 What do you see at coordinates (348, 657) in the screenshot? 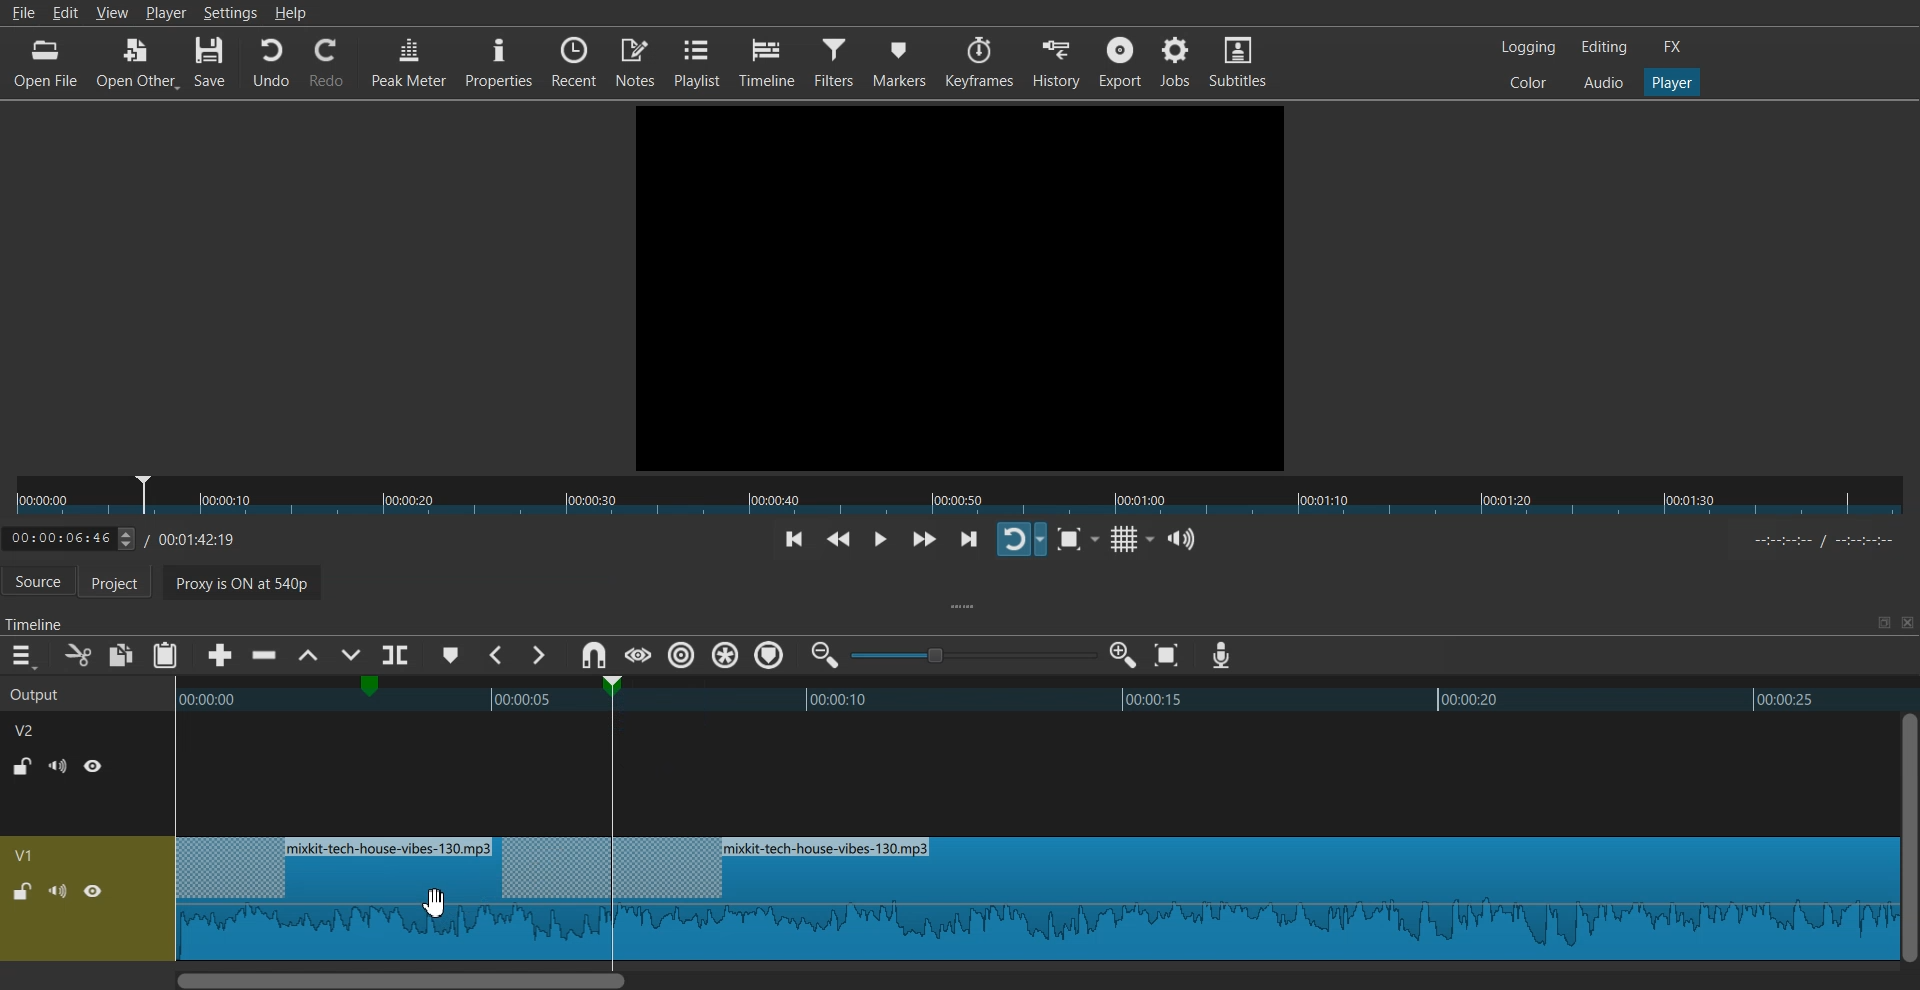
I see `Overwrite` at bounding box center [348, 657].